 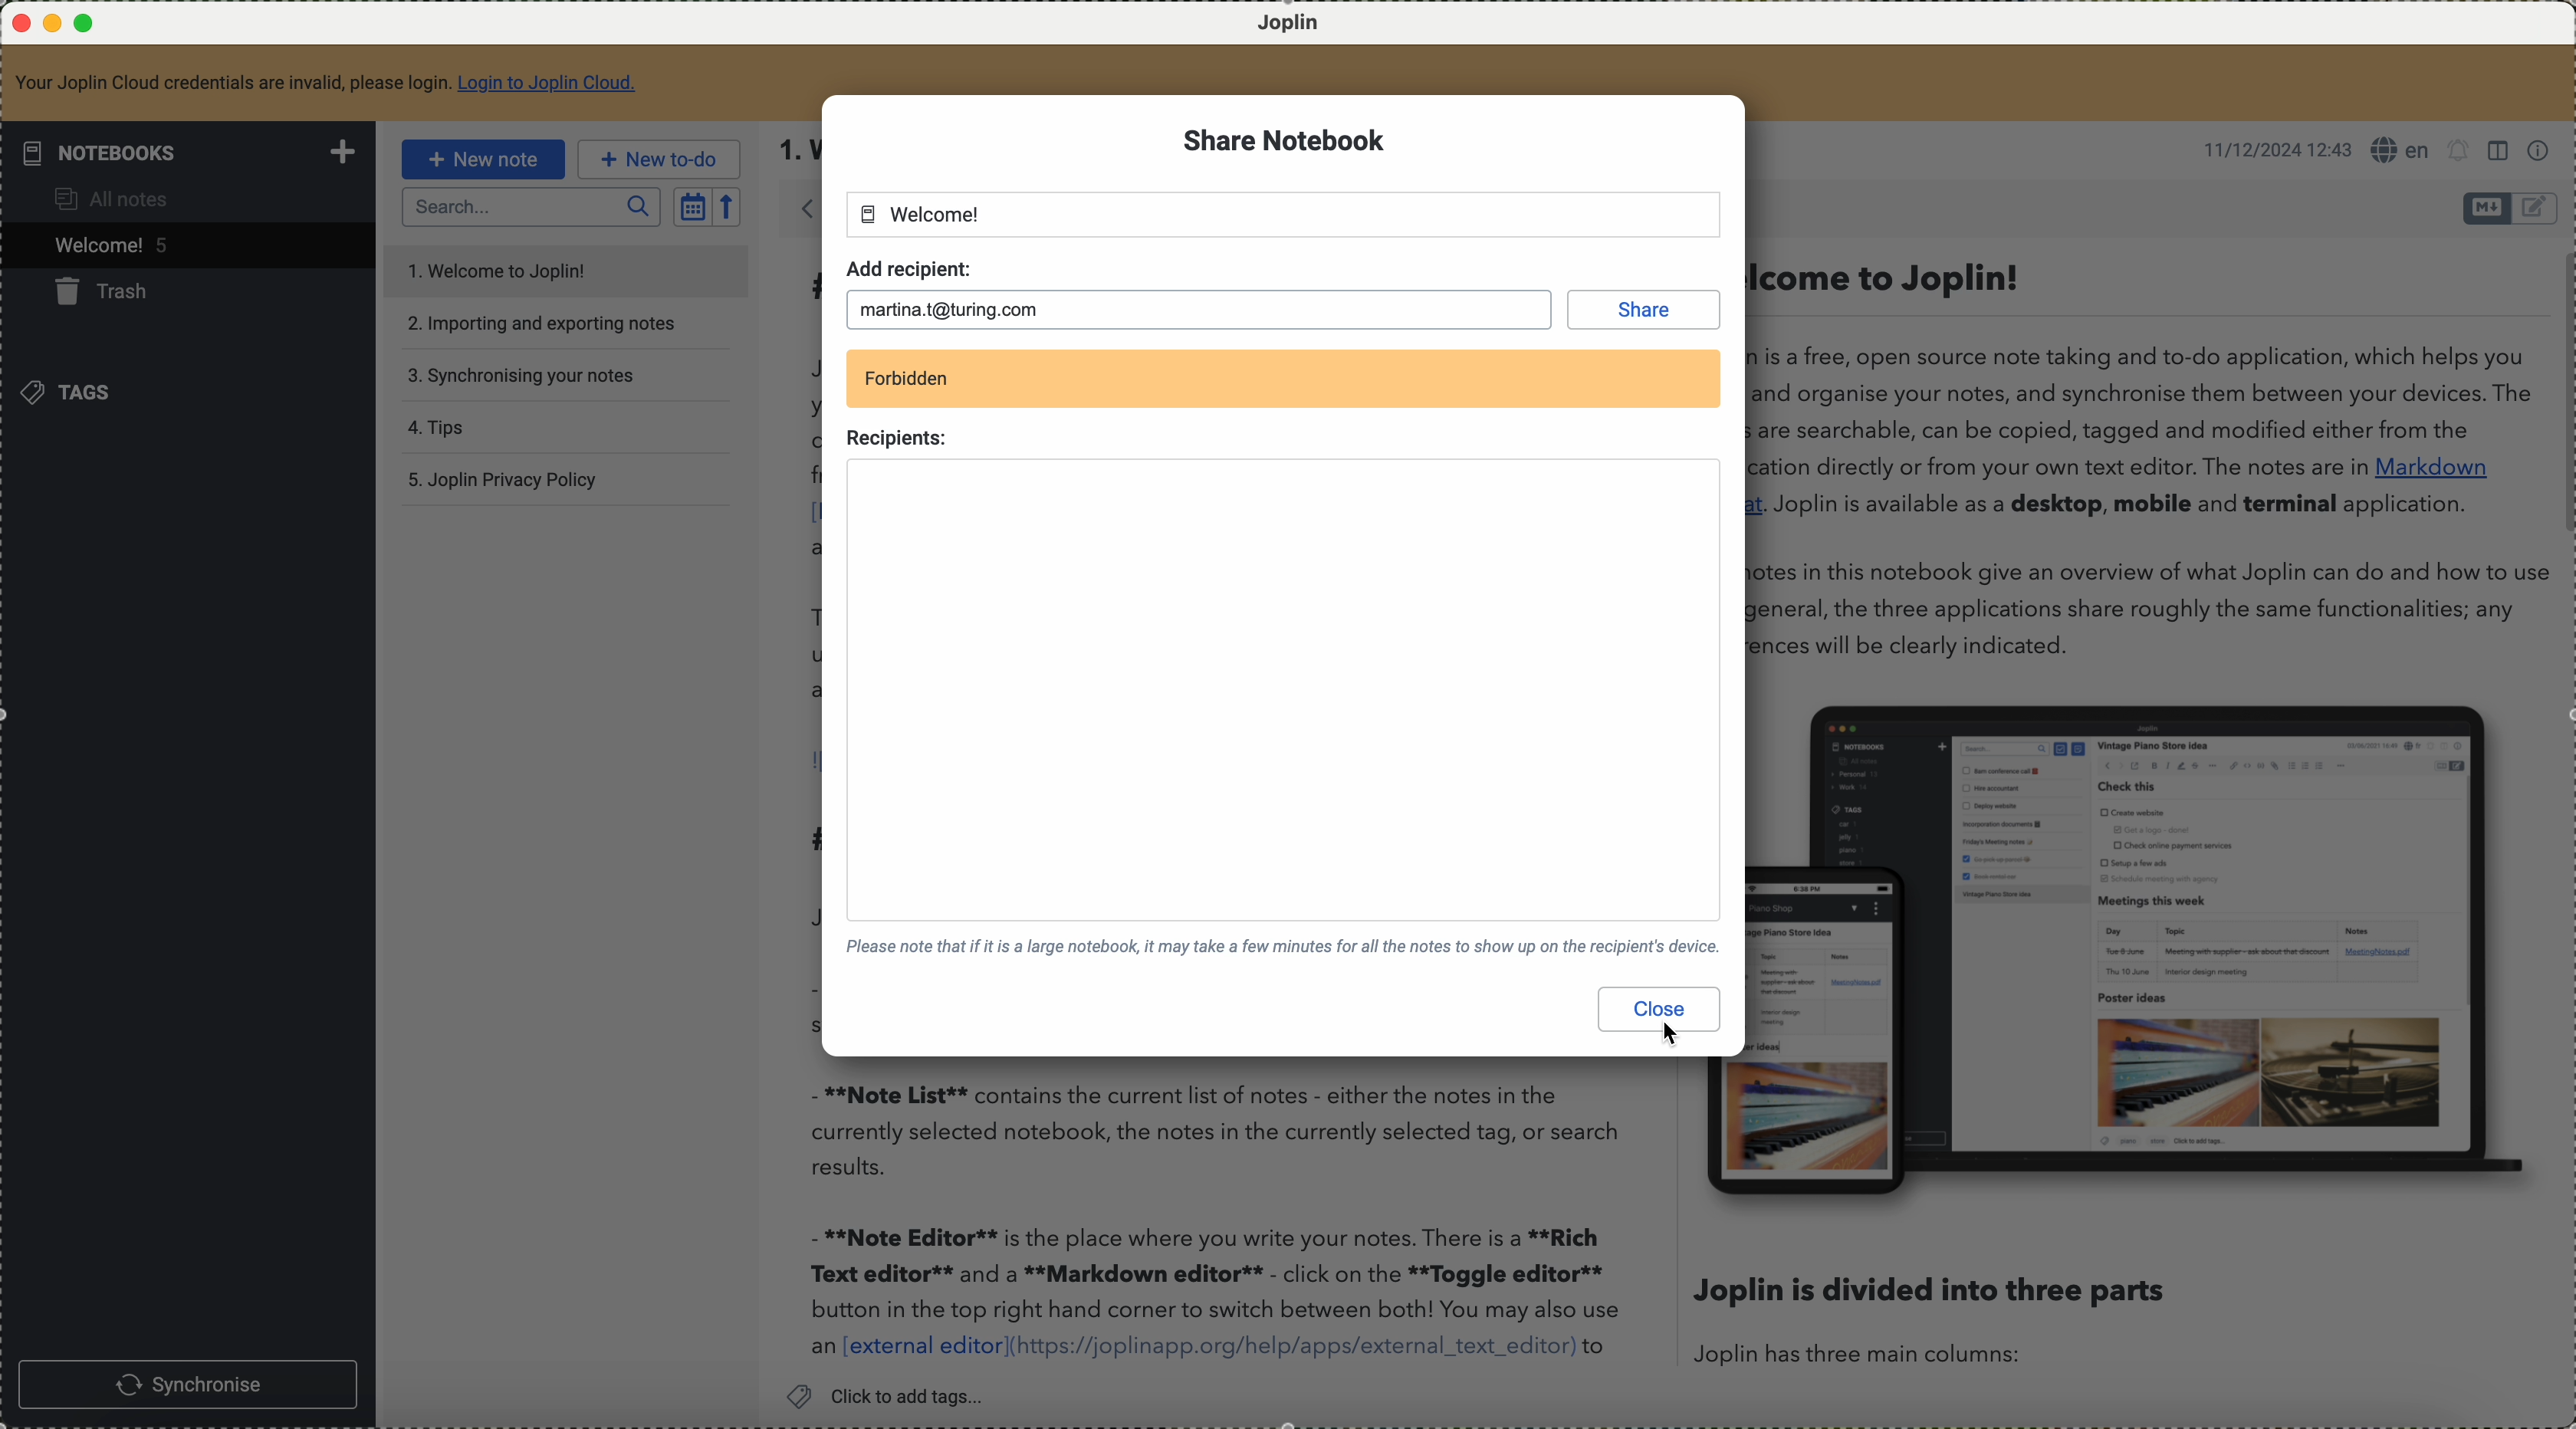 I want to click on add recipient, so click(x=908, y=266).